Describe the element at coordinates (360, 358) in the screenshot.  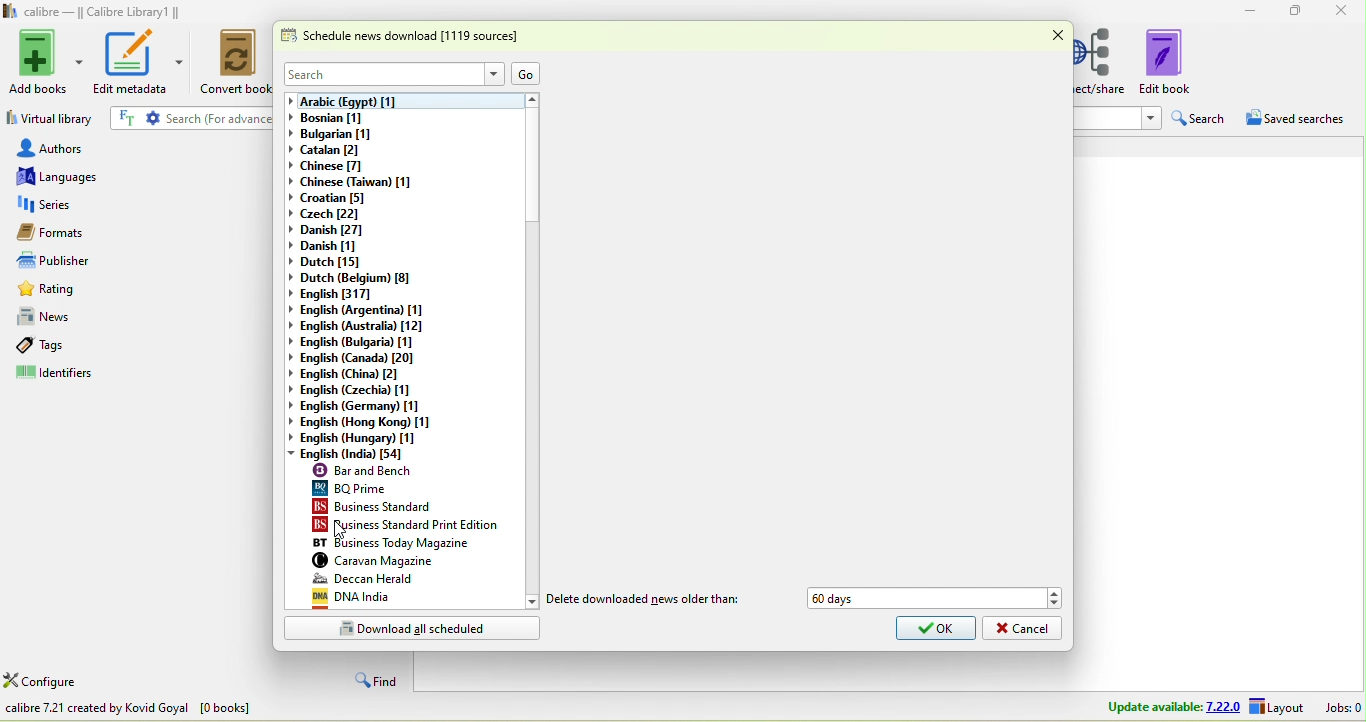
I see `english(canada)[20]` at that location.